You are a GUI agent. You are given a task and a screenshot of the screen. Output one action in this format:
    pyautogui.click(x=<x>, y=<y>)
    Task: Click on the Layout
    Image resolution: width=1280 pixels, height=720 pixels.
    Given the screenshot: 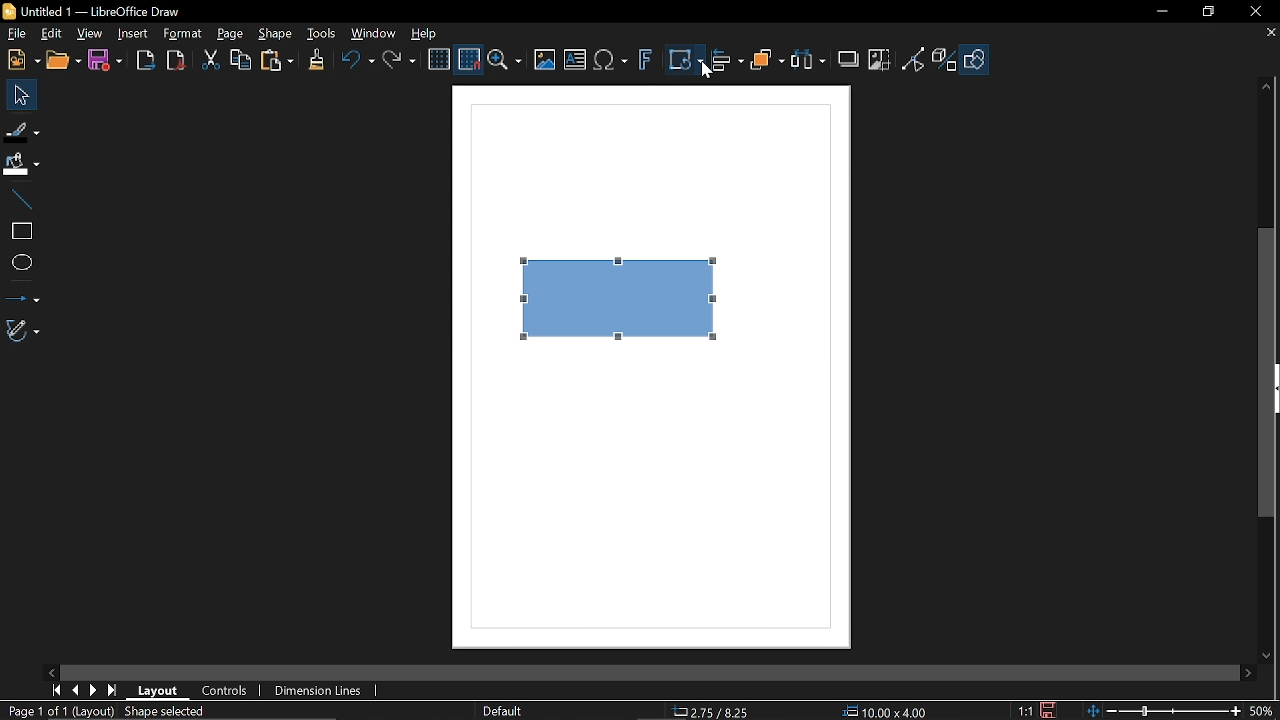 What is the action you would take?
    pyautogui.click(x=158, y=689)
    